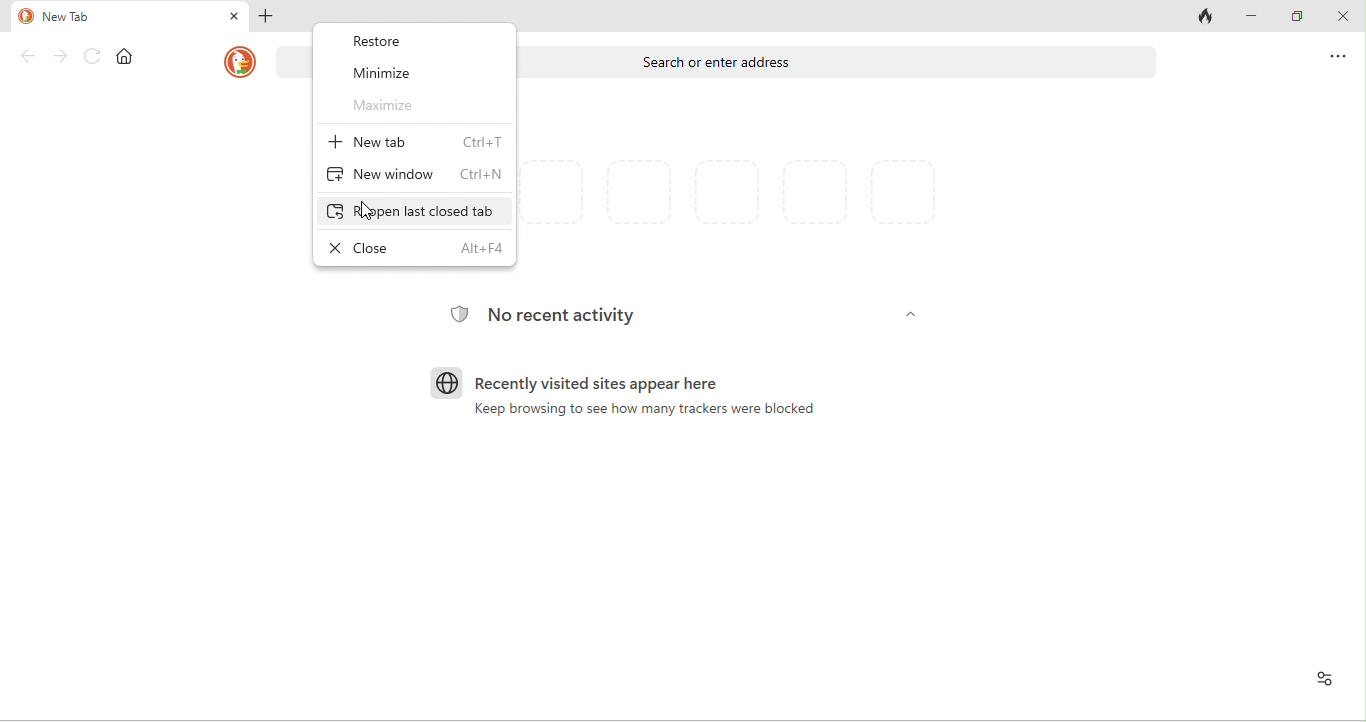  Describe the element at coordinates (840, 60) in the screenshot. I see `search or enter address` at that location.